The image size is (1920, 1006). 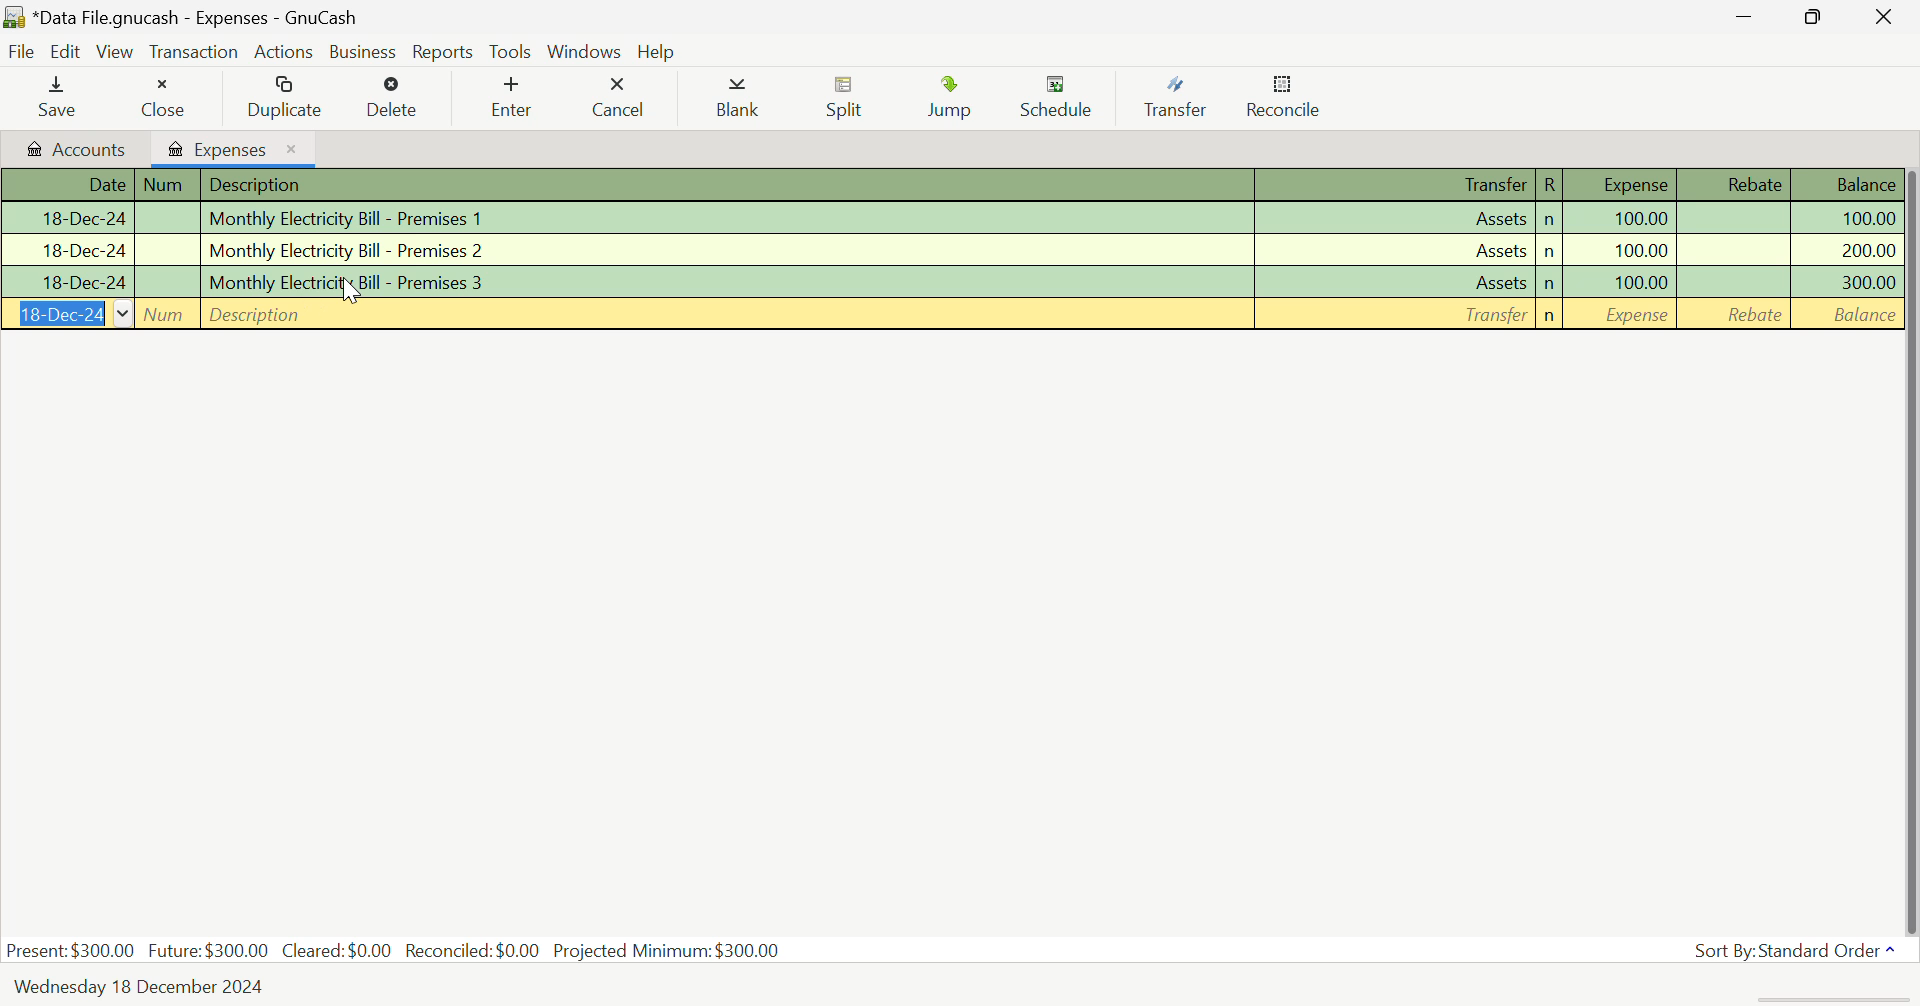 What do you see at coordinates (349, 290) in the screenshot?
I see `Cursor Position` at bounding box center [349, 290].